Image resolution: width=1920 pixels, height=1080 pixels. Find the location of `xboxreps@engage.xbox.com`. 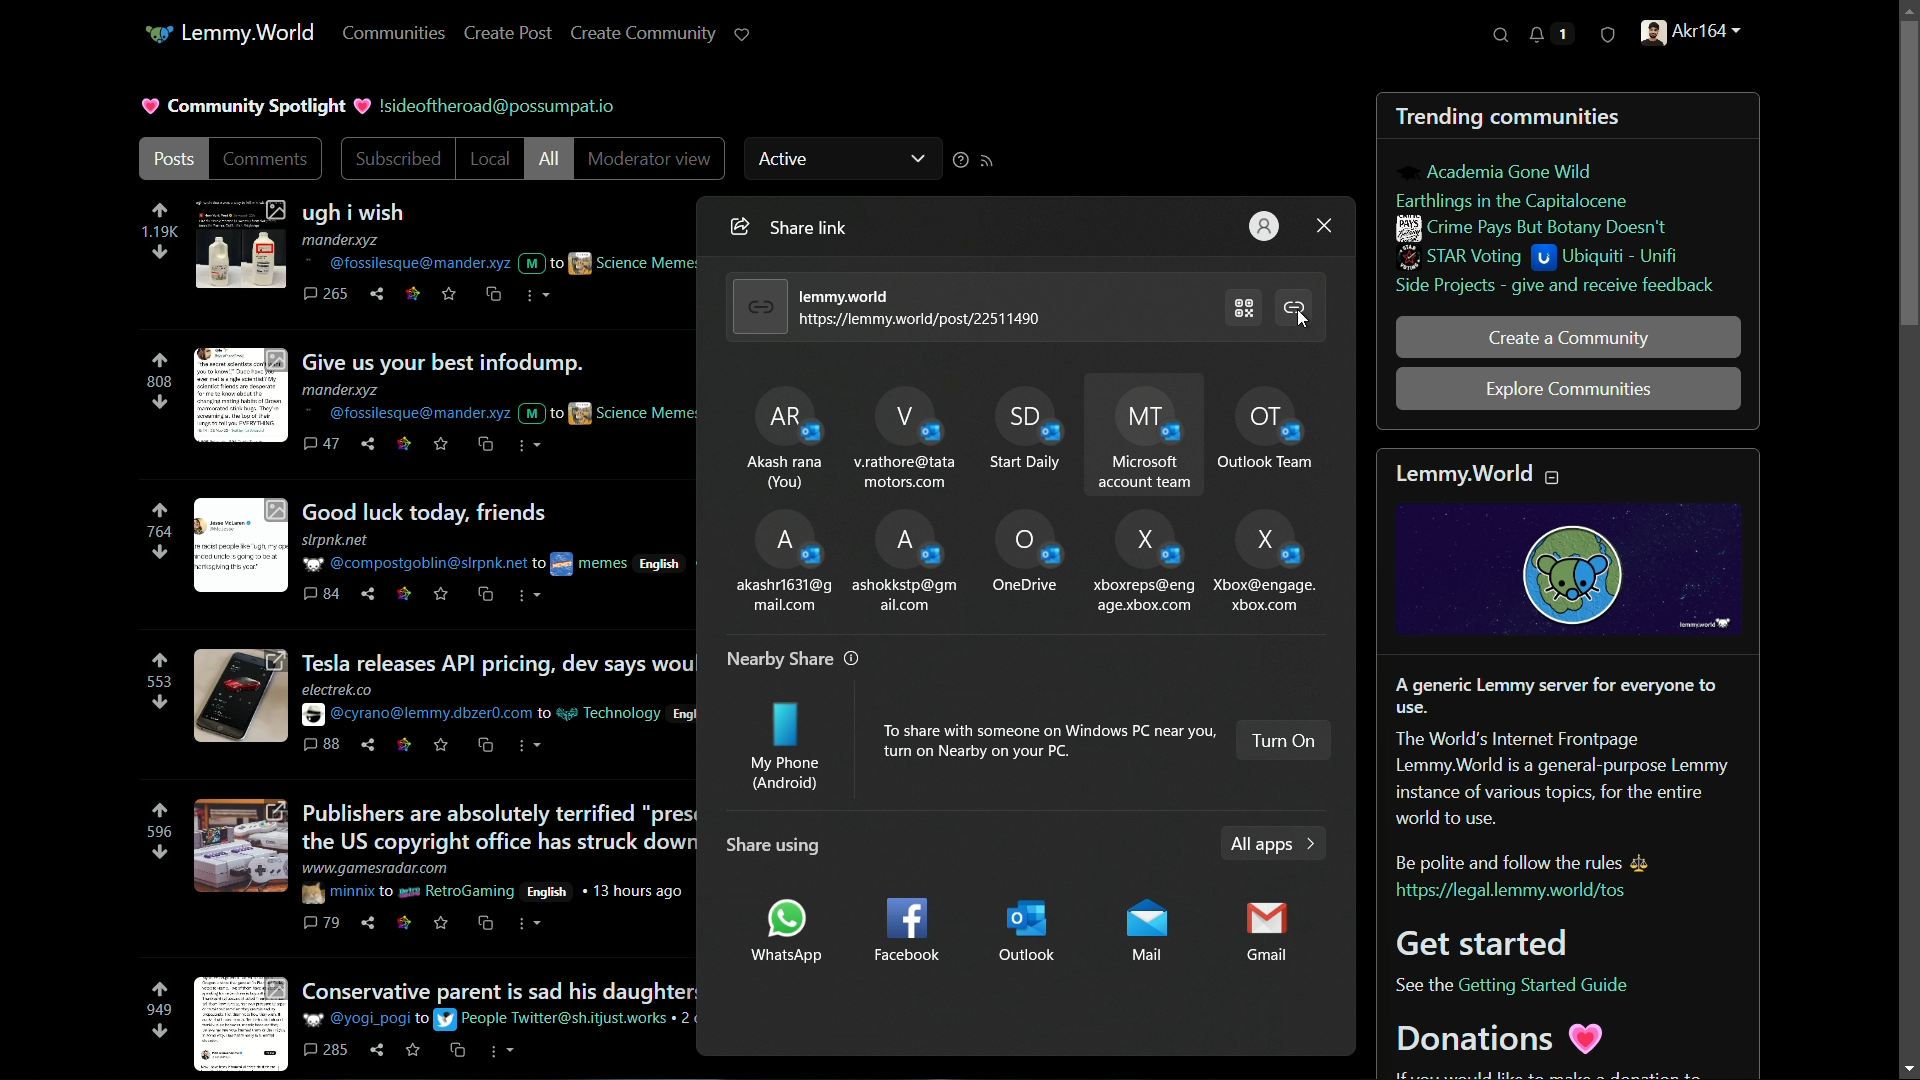

xboxreps@engage.xbox.com is located at coordinates (1143, 561).